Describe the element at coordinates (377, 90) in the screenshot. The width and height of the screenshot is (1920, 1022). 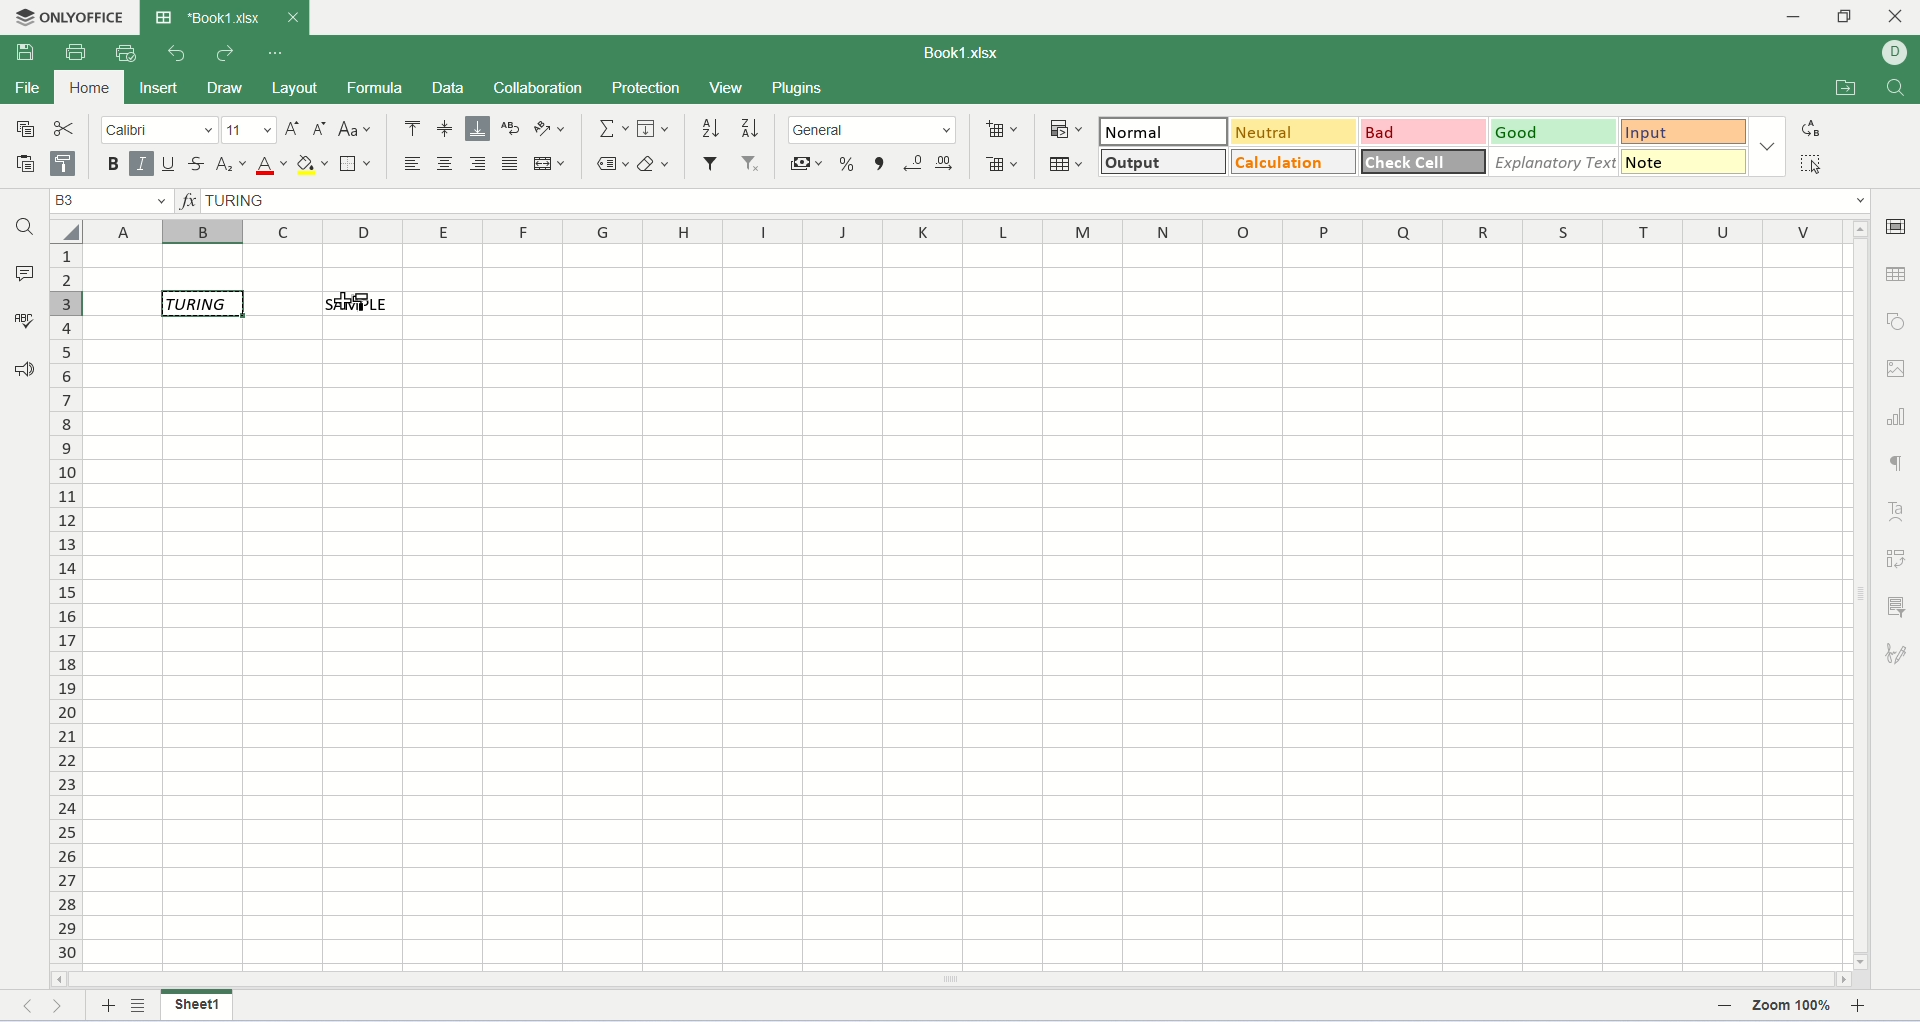
I see `formula` at that location.